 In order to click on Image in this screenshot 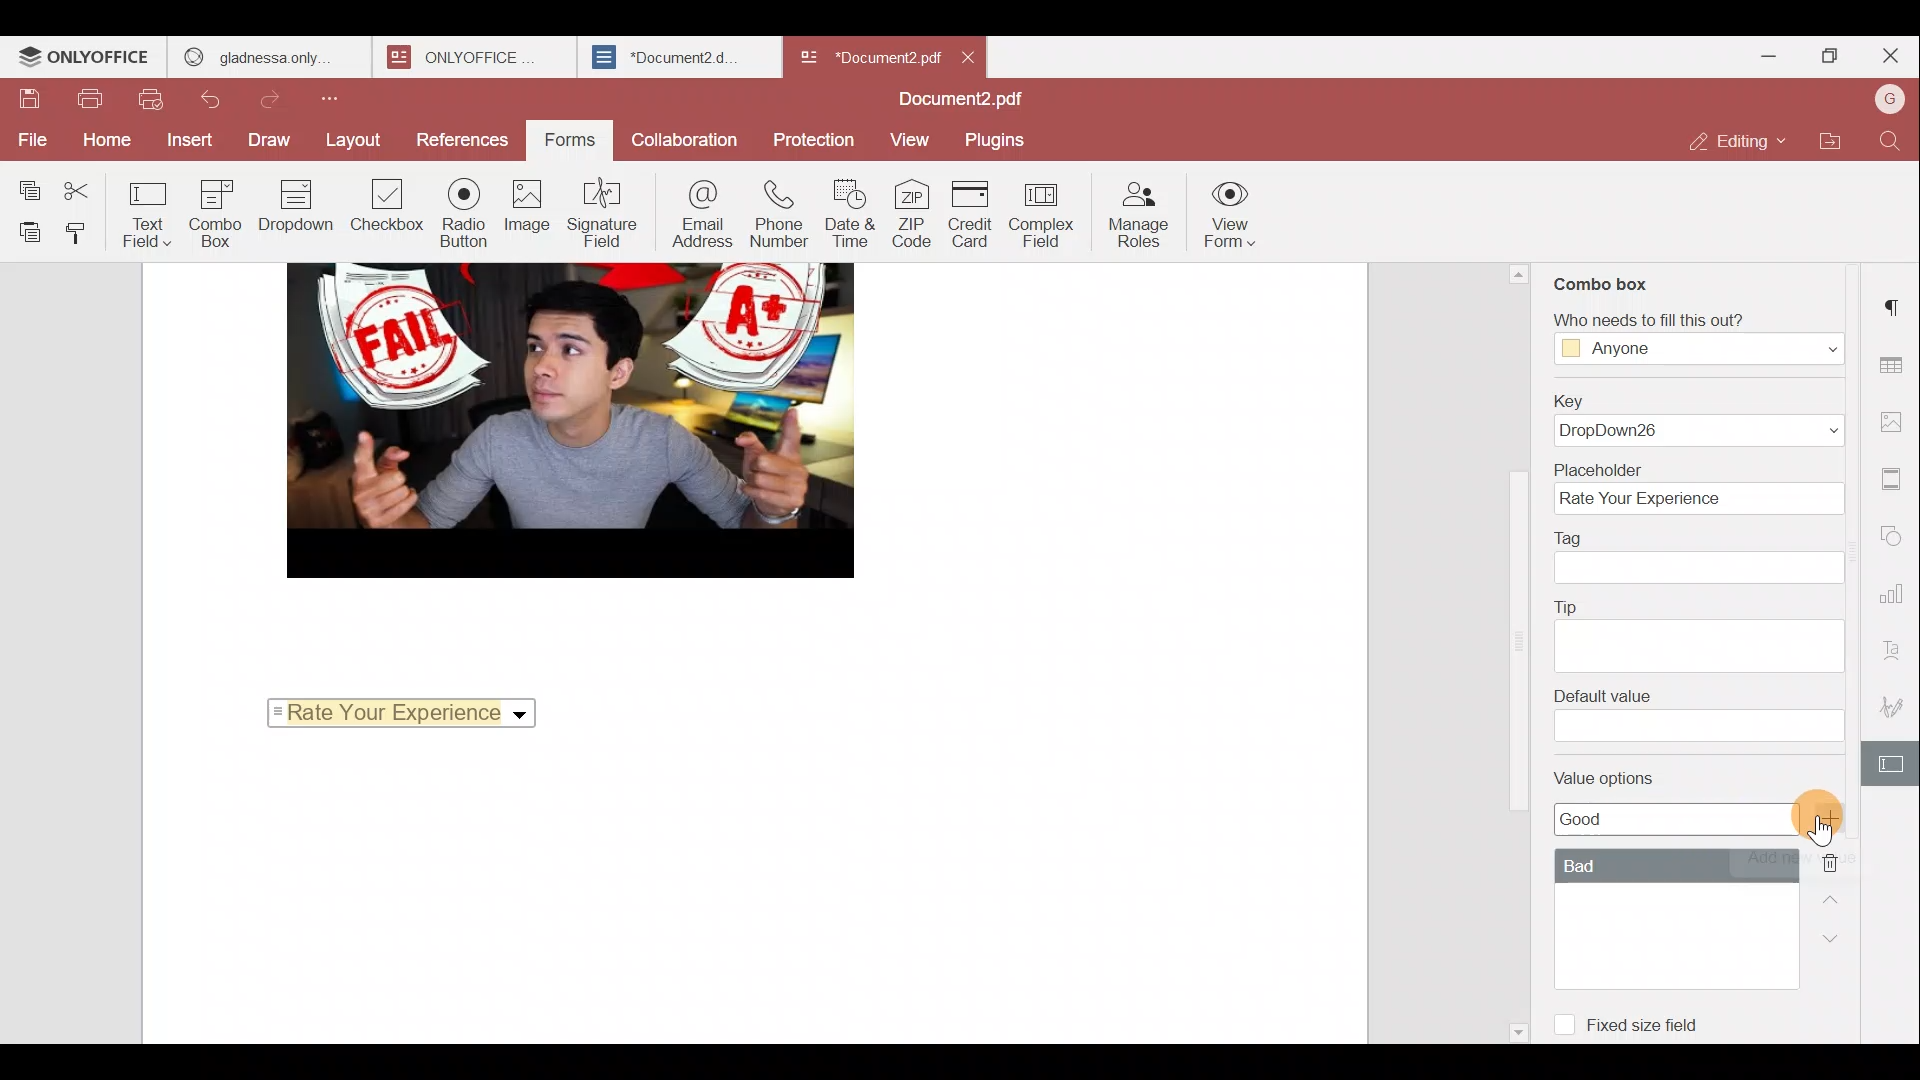, I will do `click(528, 210)`.